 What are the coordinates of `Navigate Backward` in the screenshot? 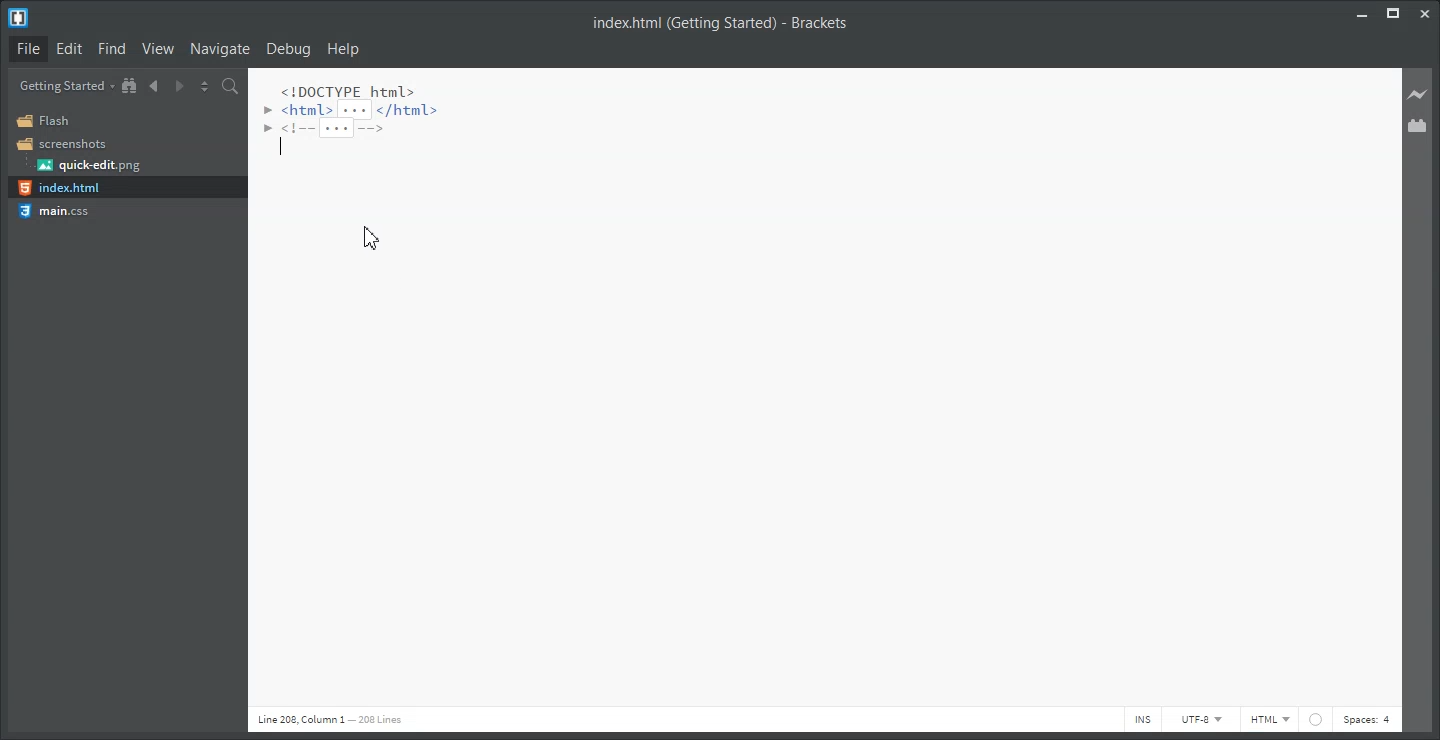 It's located at (155, 86).